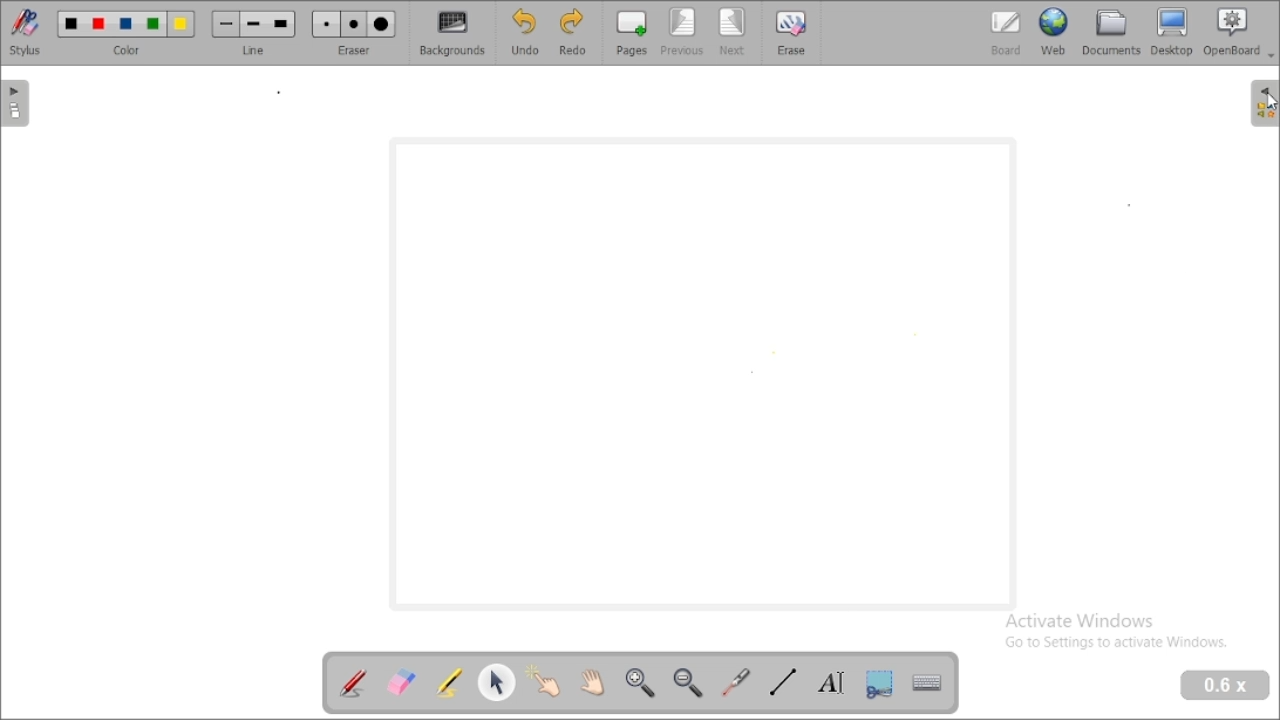 The image size is (1280, 720). What do you see at coordinates (782, 682) in the screenshot?
I see `draw lines` at bounding box center [782, 682].